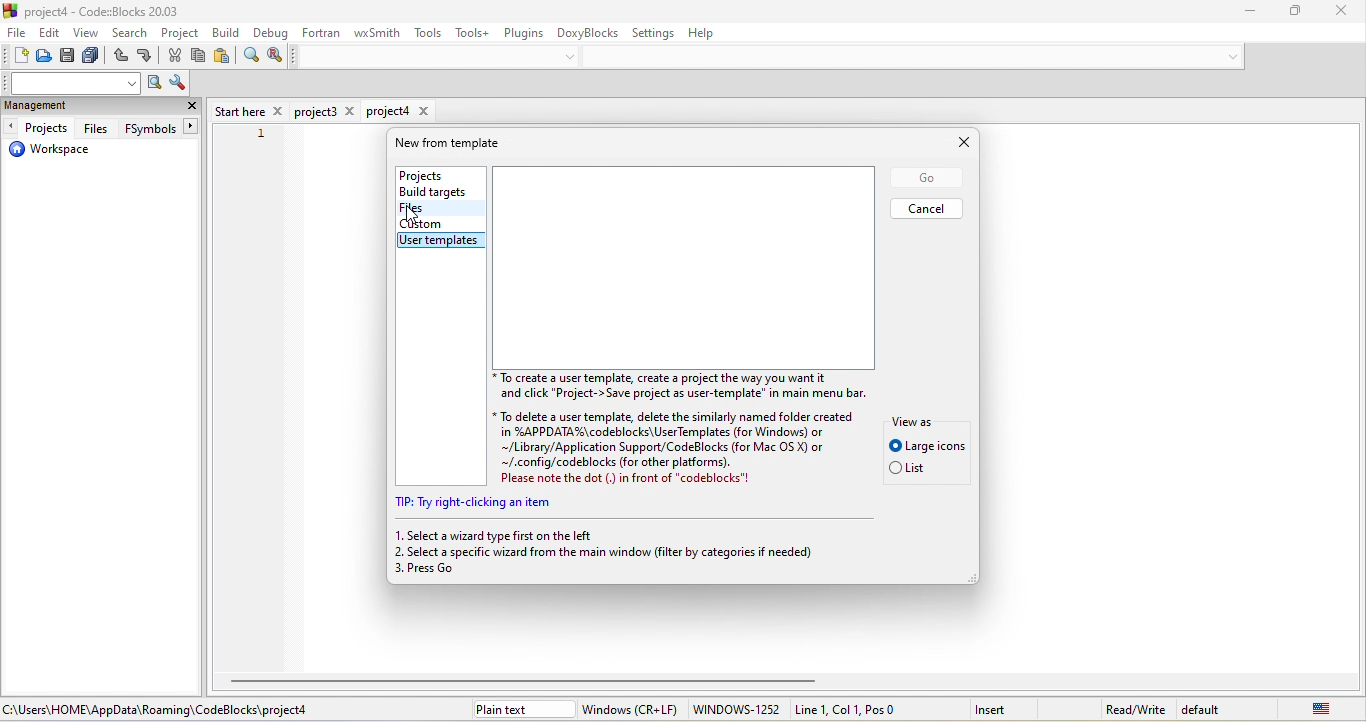 The image size is (1366, 722). Describe the element at coordinates (471, 32) in the screenshot. I see `tools+` at that location.